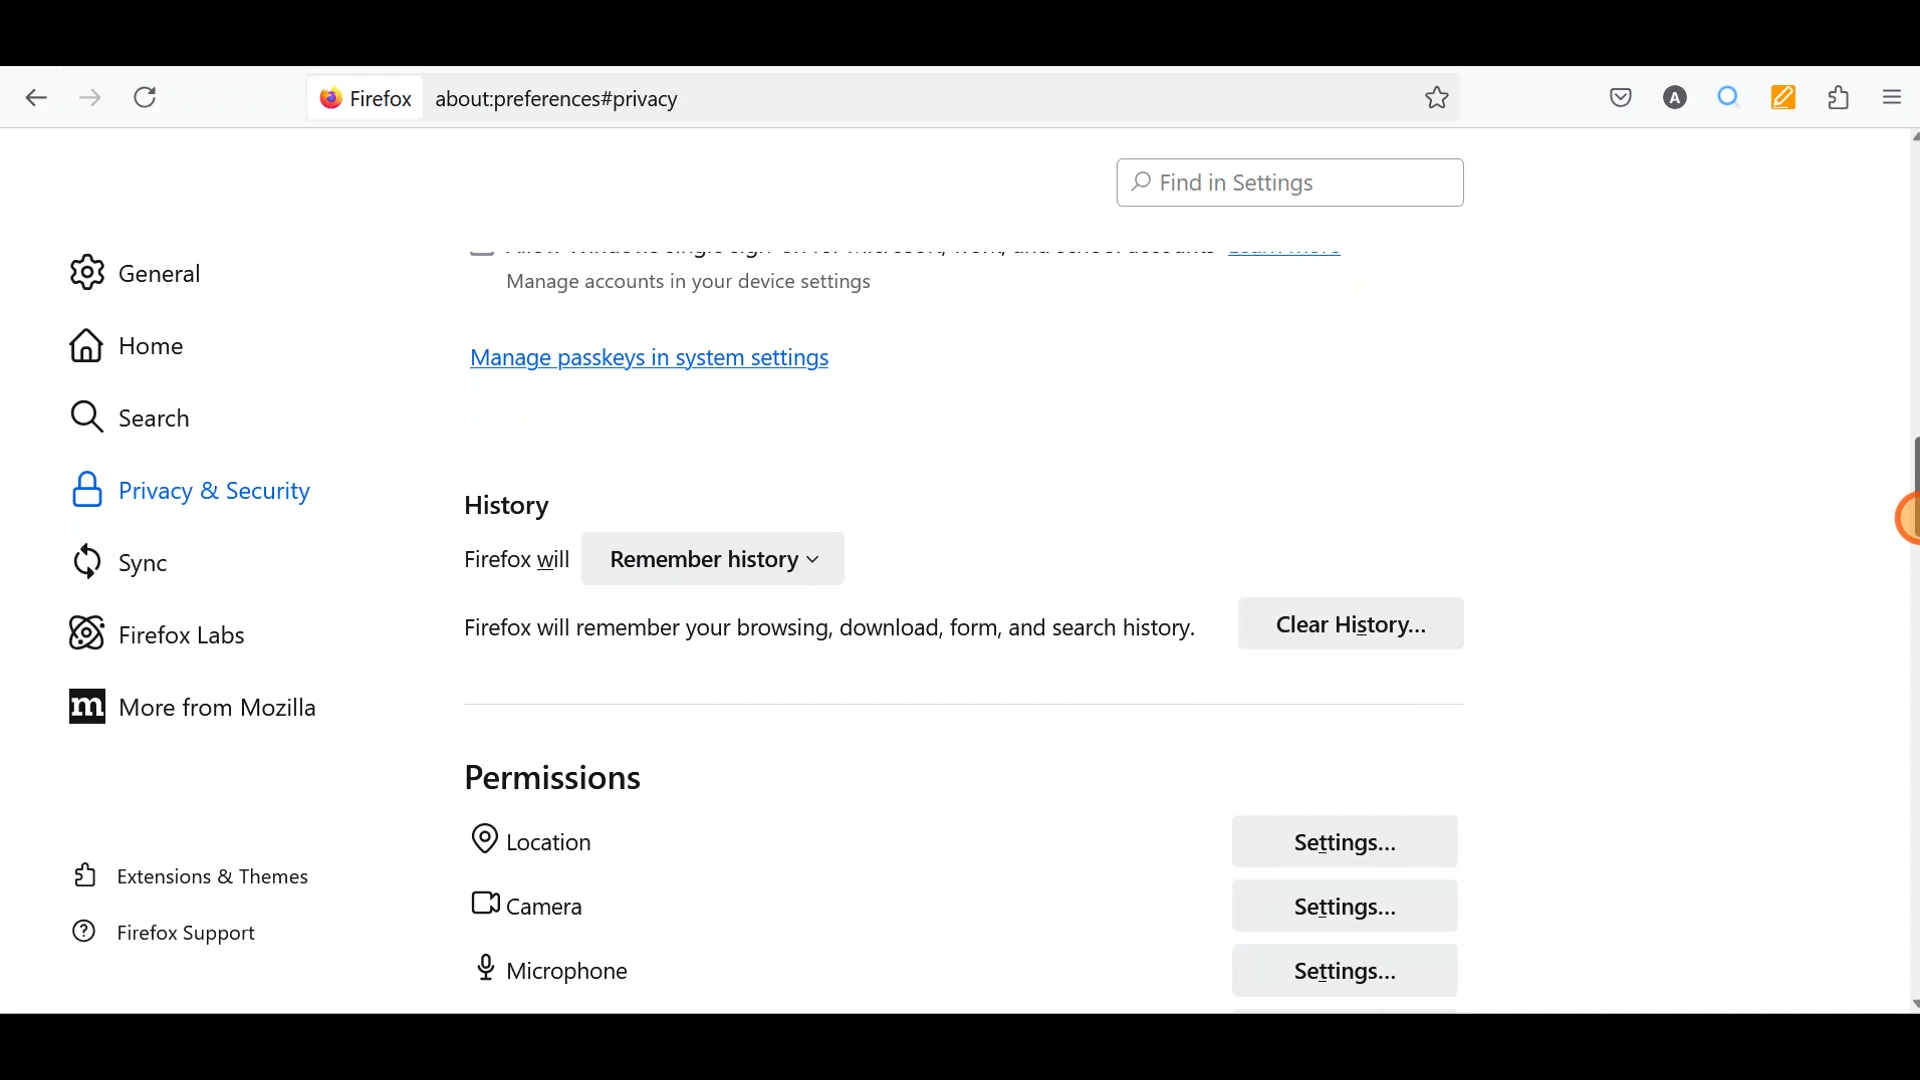 Image resolution: width=1920 pixels, height=1080 pixels. What do you see at coordinates (183, 704) in the screenshot?
I see `More from Mozilla` at bounding box center [183, 704].